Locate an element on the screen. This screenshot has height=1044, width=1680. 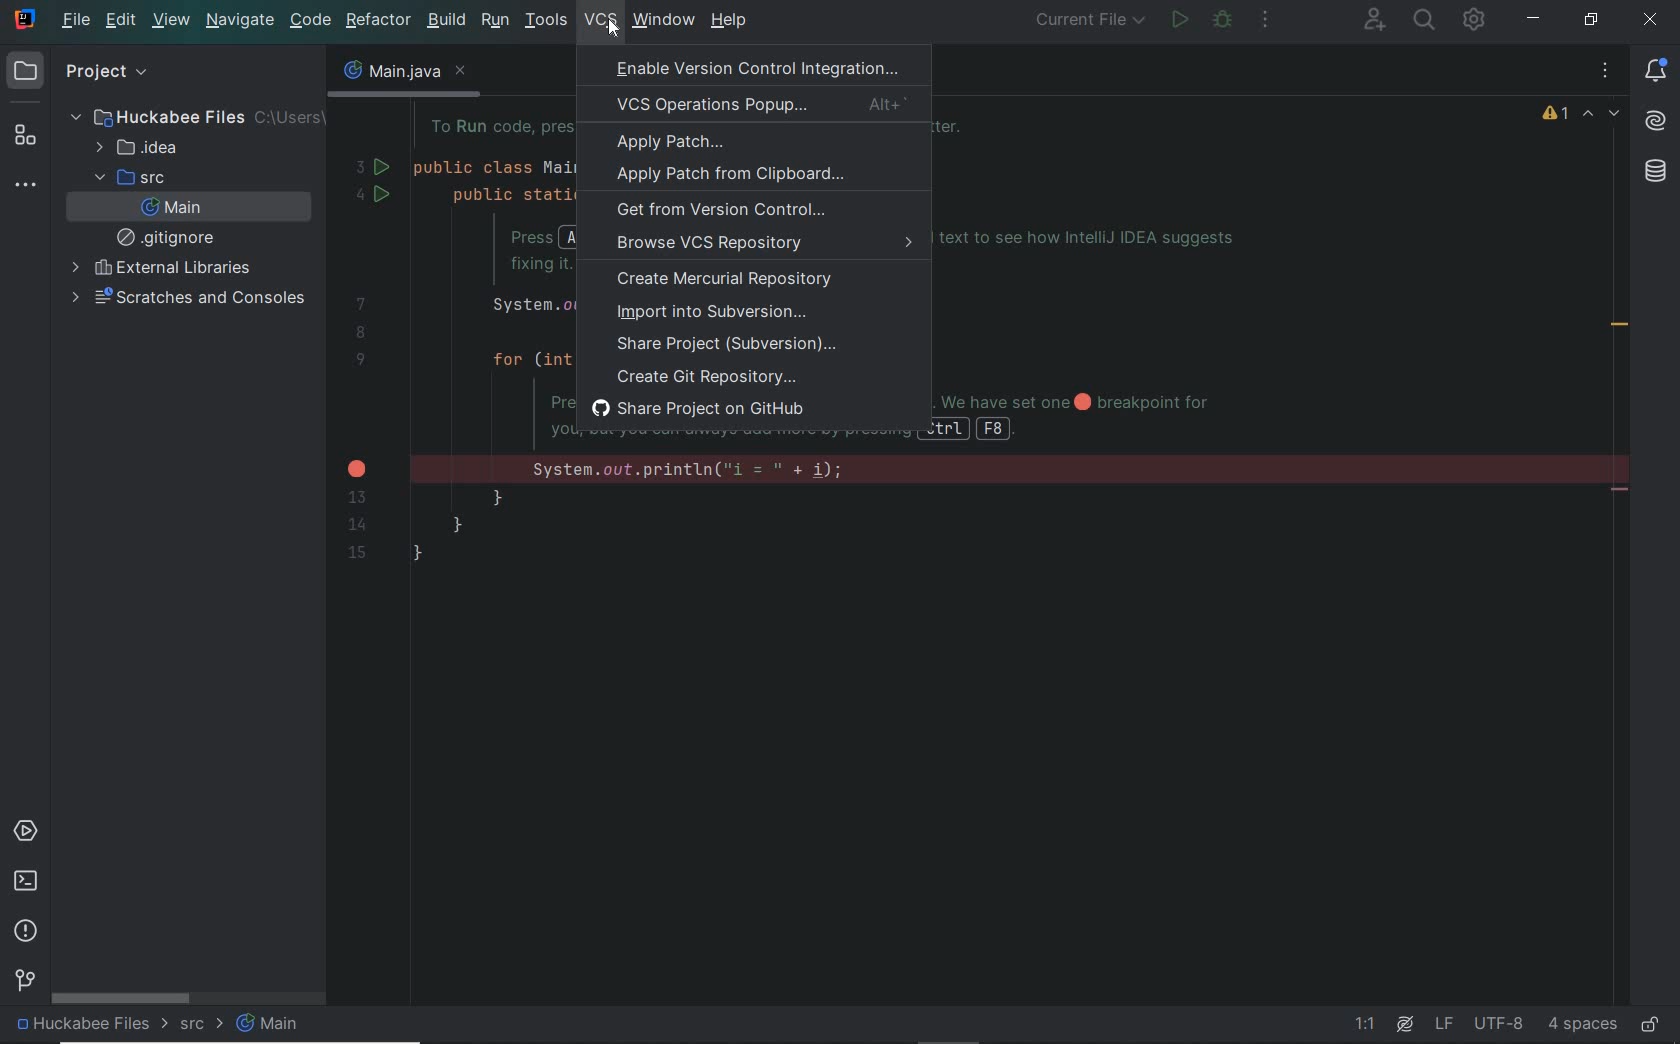
CLOSE is located at coordinates (1652, 20).